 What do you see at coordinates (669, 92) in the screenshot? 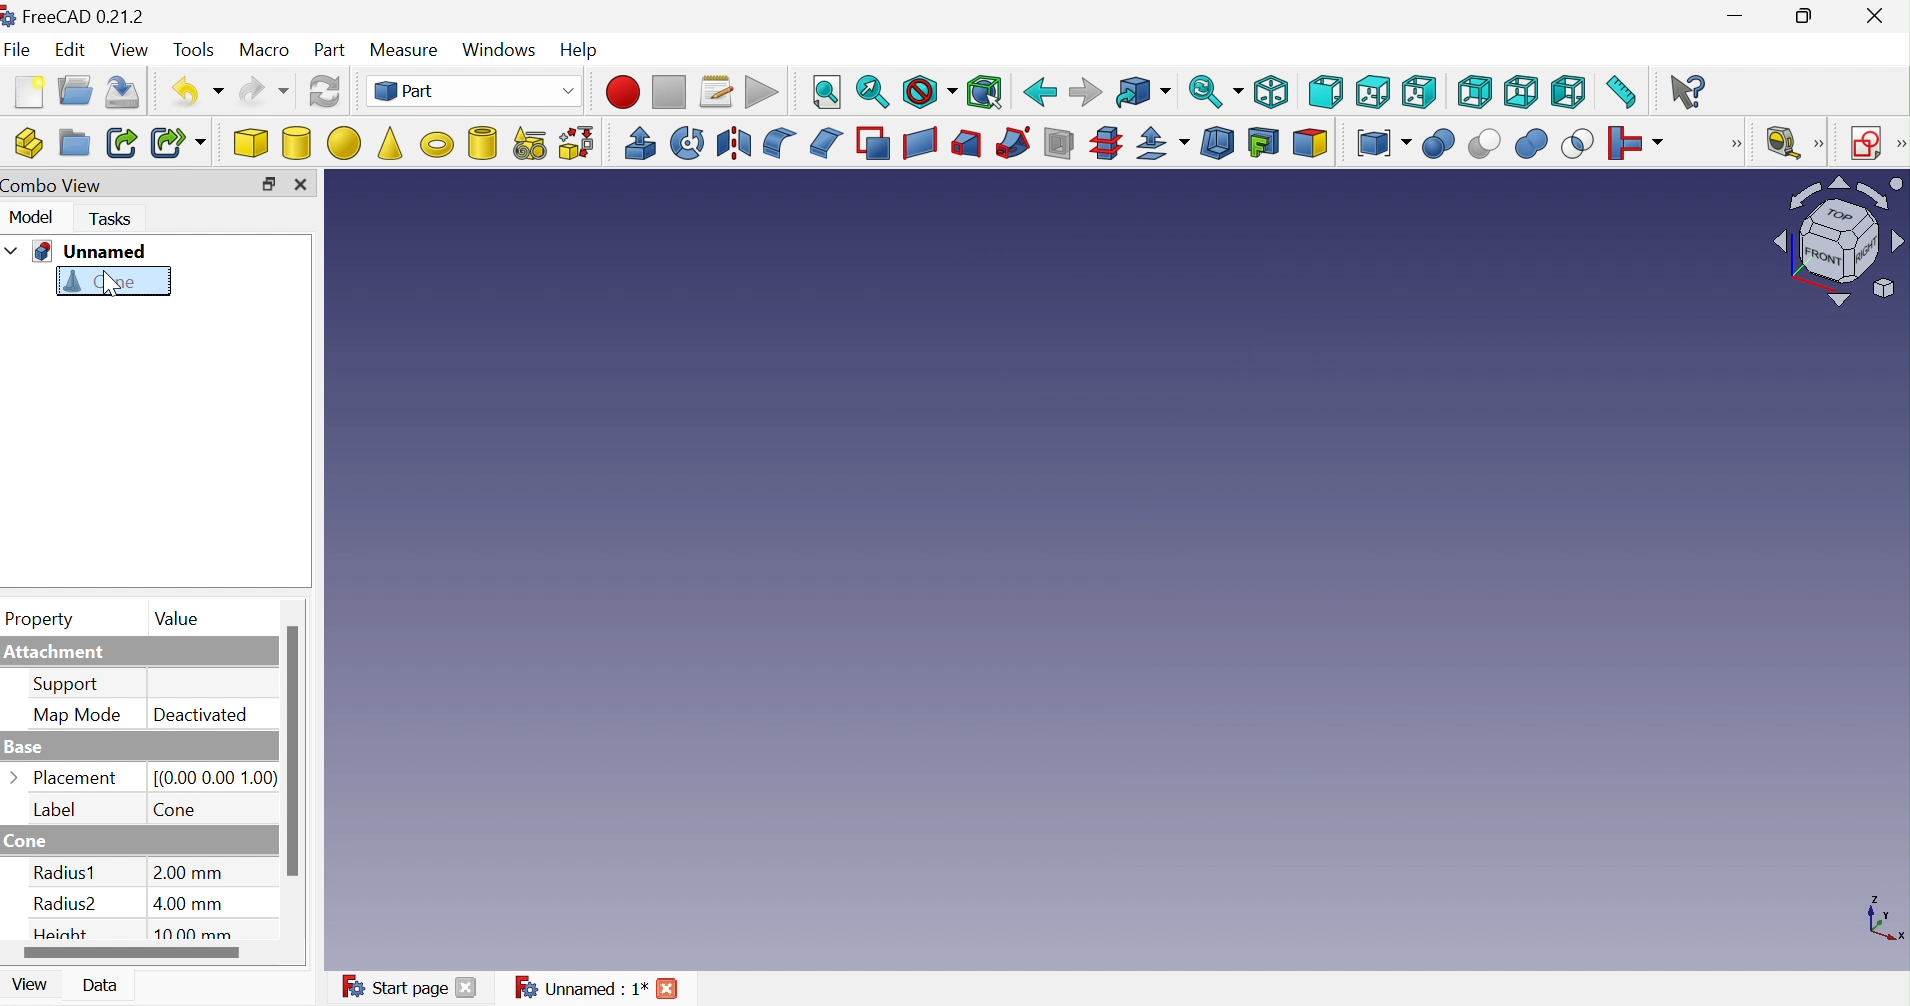
I see `Stop macro recording` at bounding box center [669, 92].